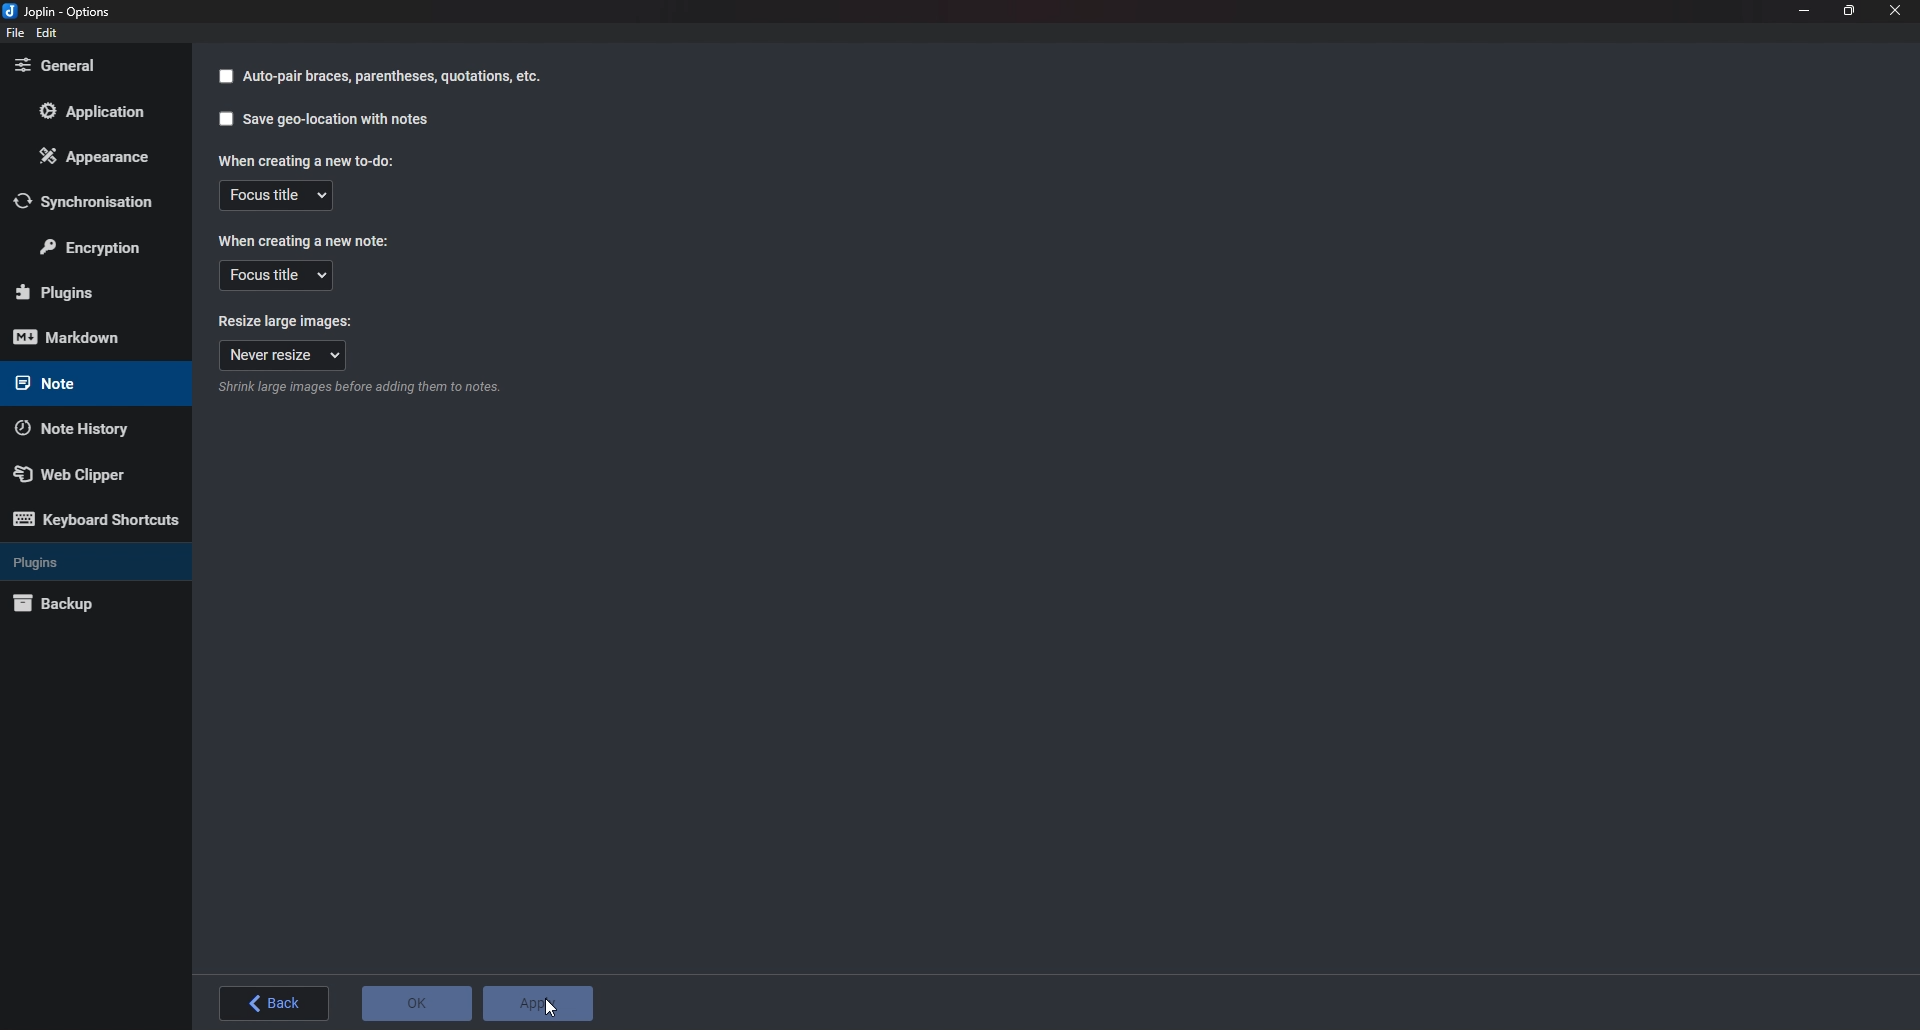  I want to click on close, so click(1894, 10).